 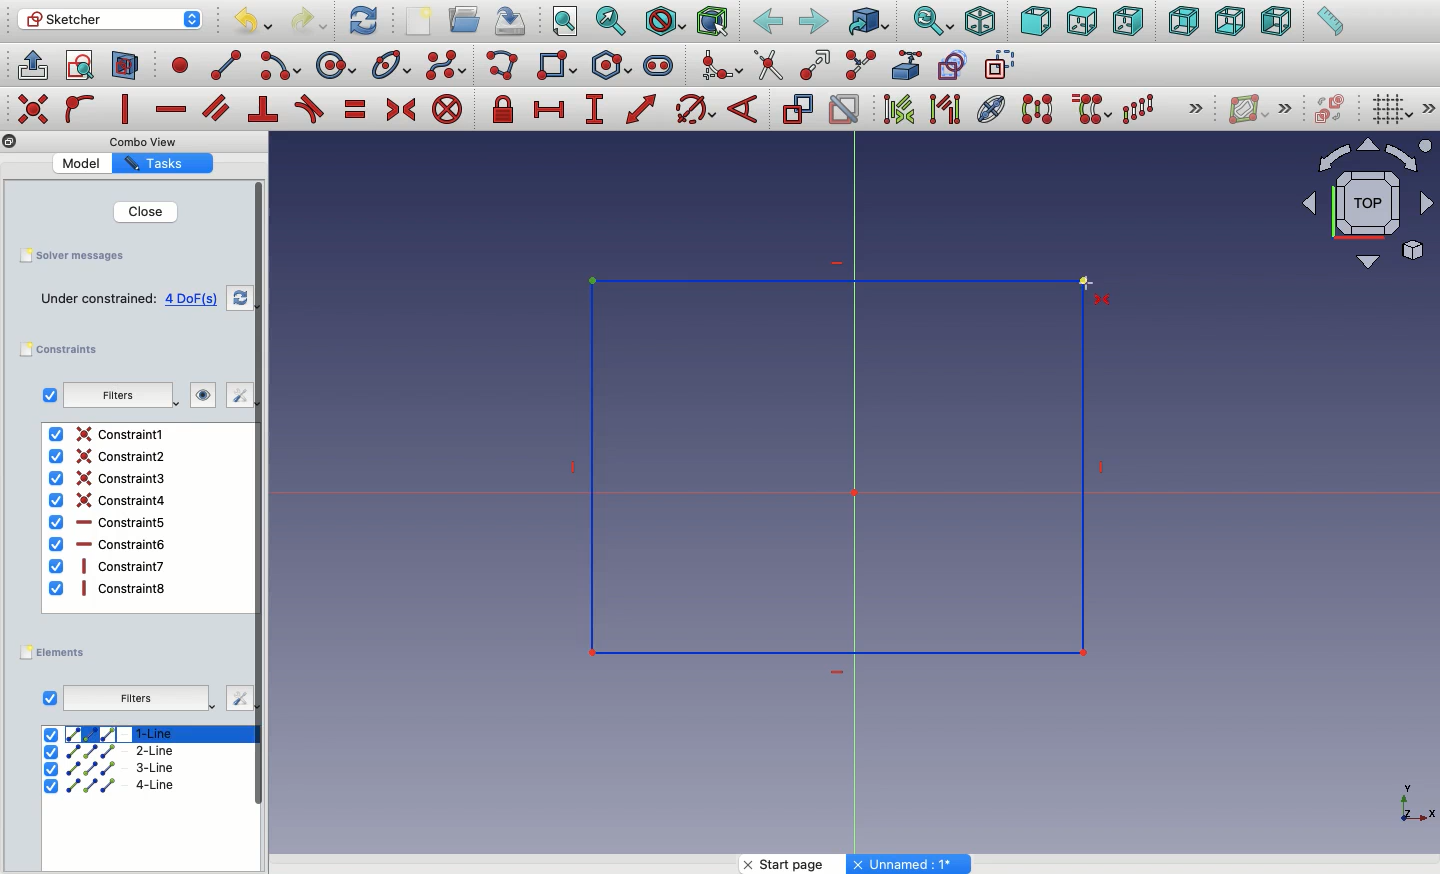 What do you see at coordinates (506, 67) in the screenshot?
I see `Polyline` at bounding box center [506, 67].